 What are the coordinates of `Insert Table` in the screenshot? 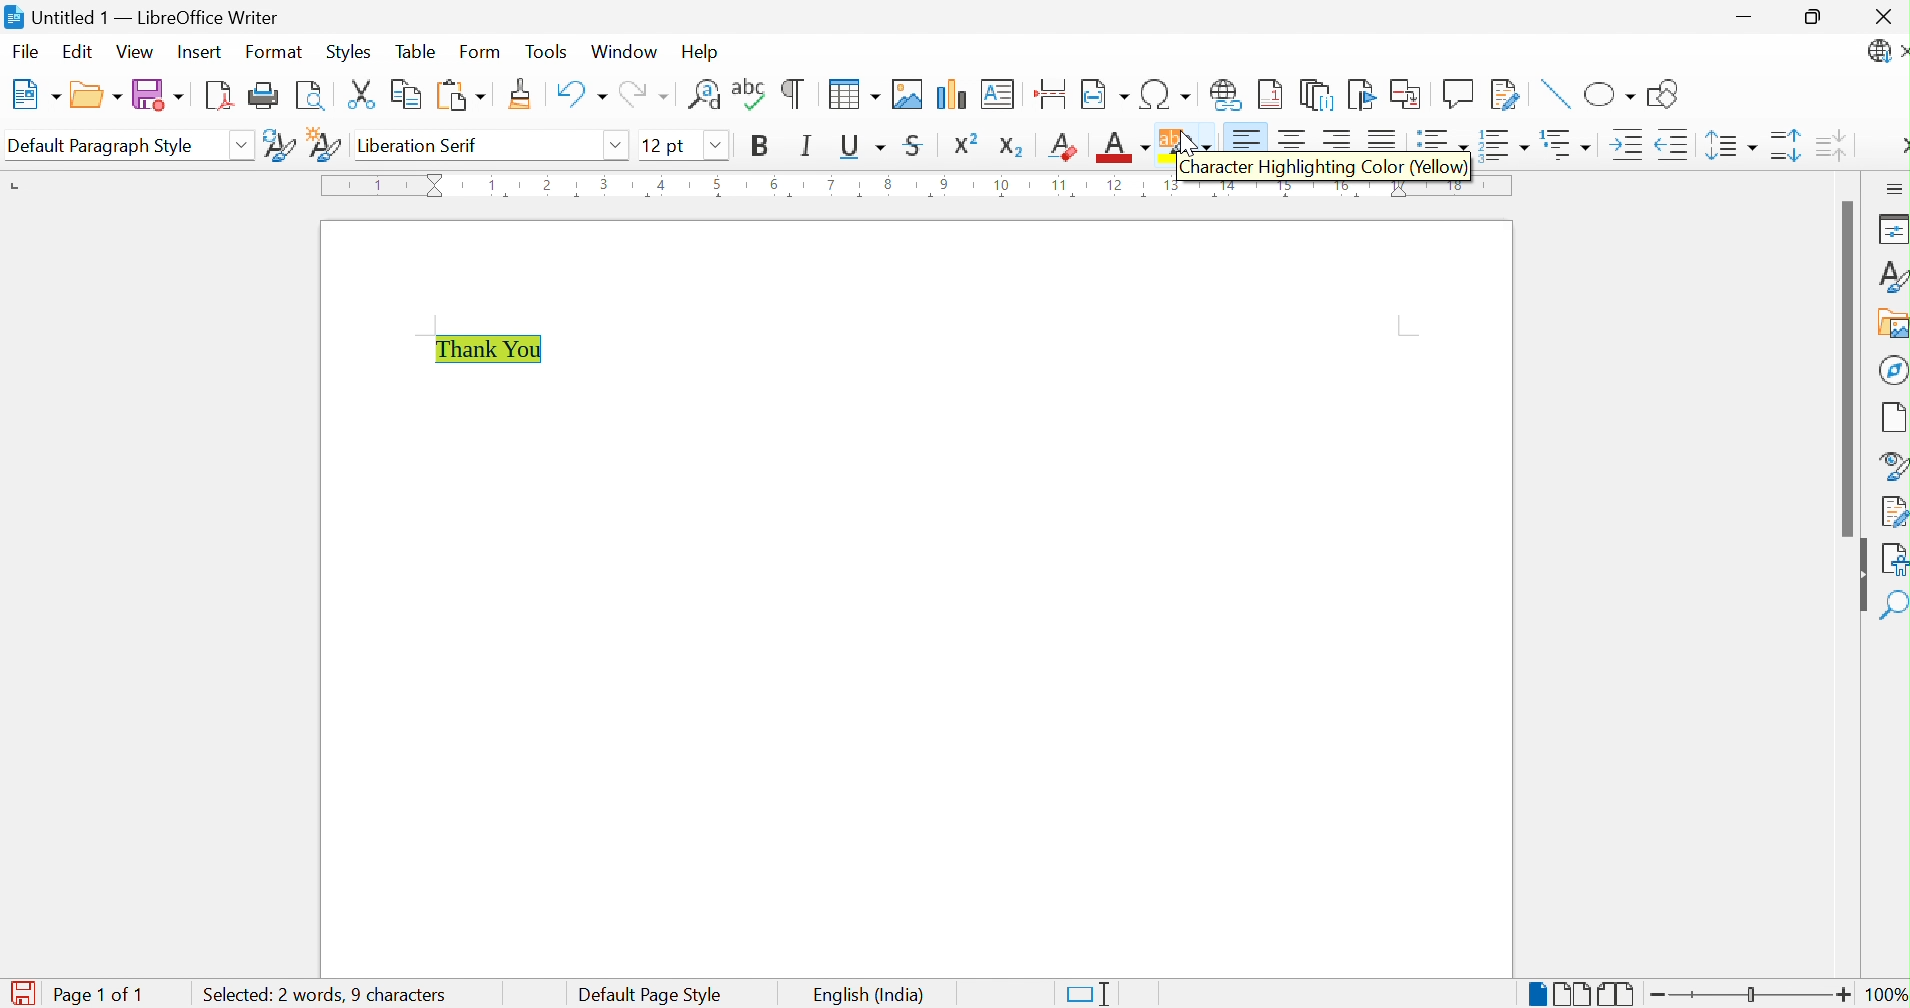 It's located at (852, 94).